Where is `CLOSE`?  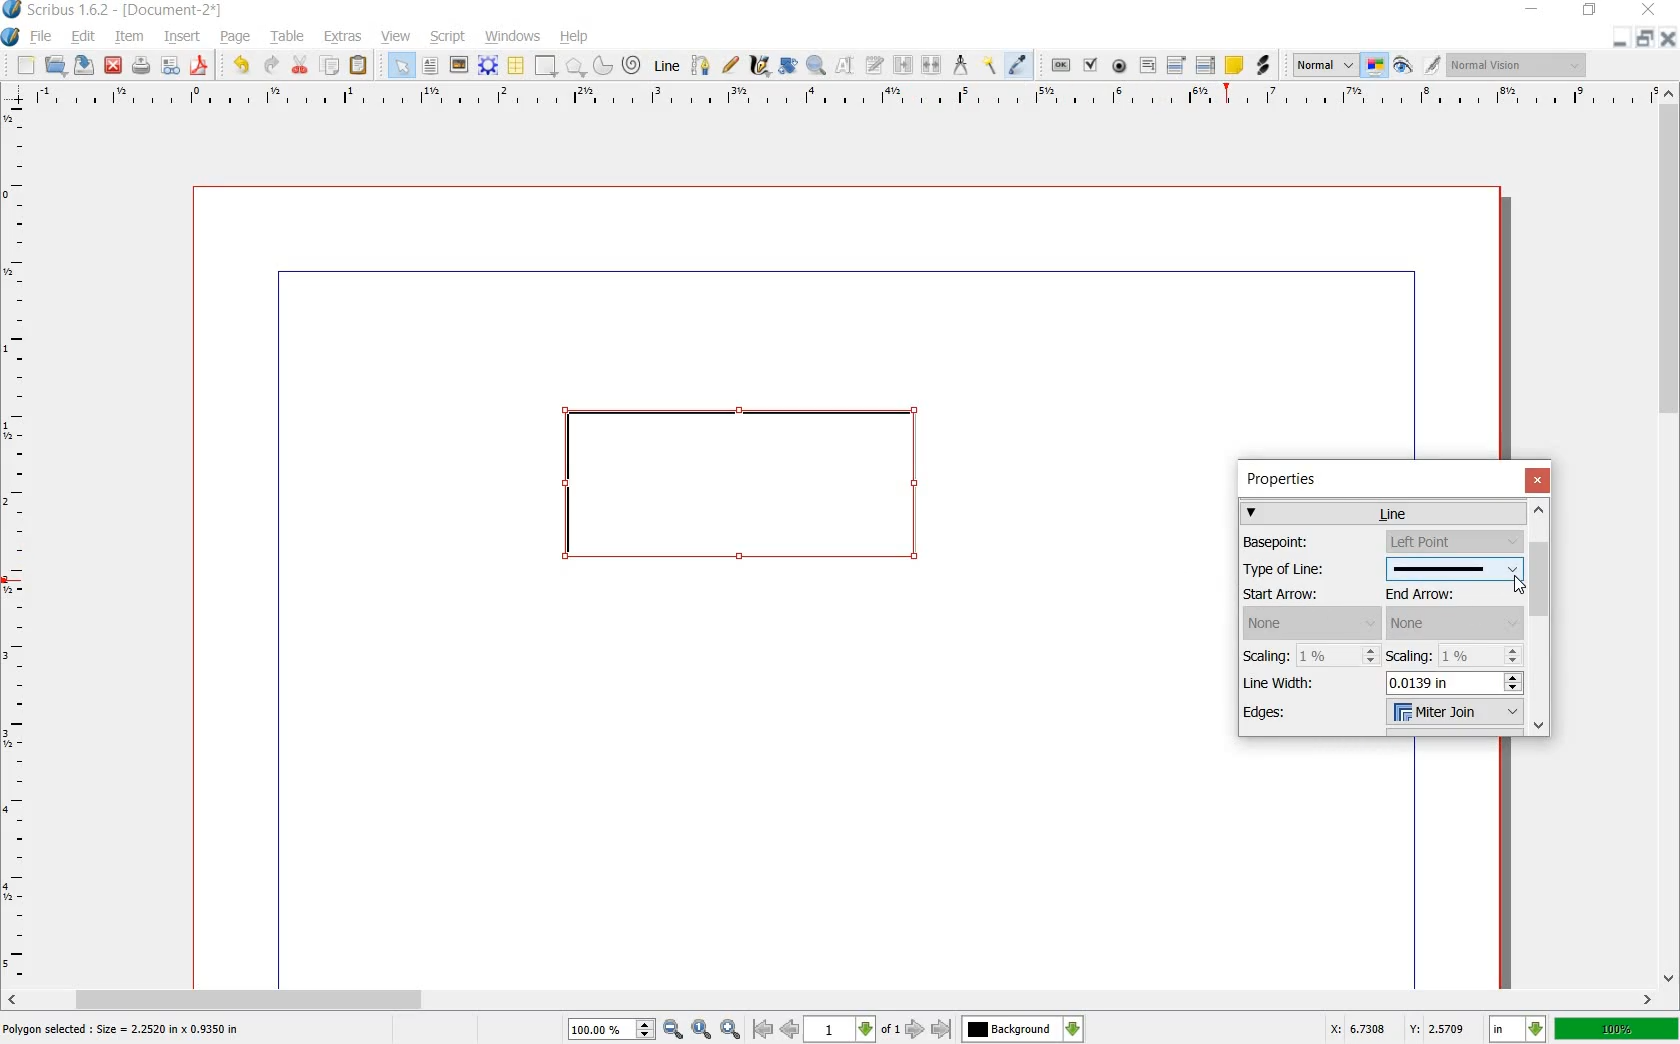 CLOSE is located at coordinates (1670, 38).